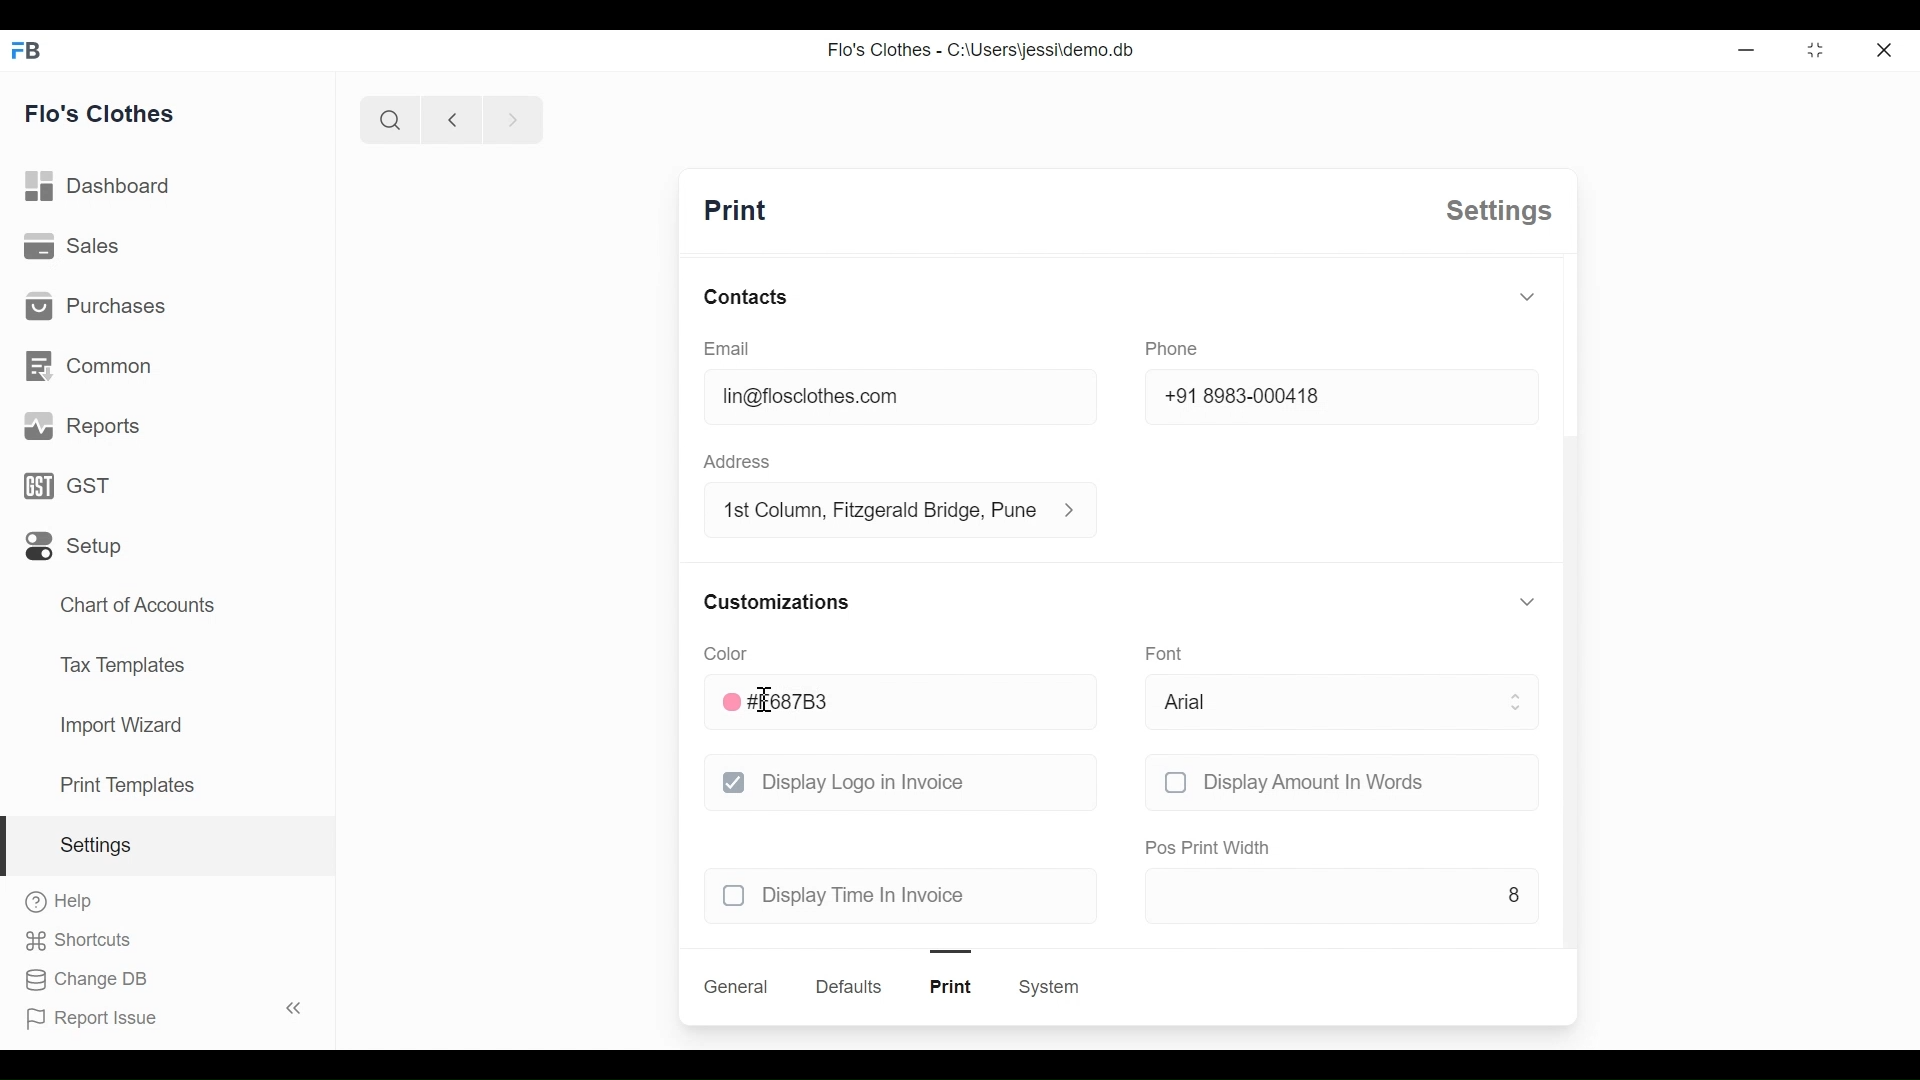  What do you see at coordinates (735, 211) in the screenshot?
I see `print` at bounding box center [735, 211].